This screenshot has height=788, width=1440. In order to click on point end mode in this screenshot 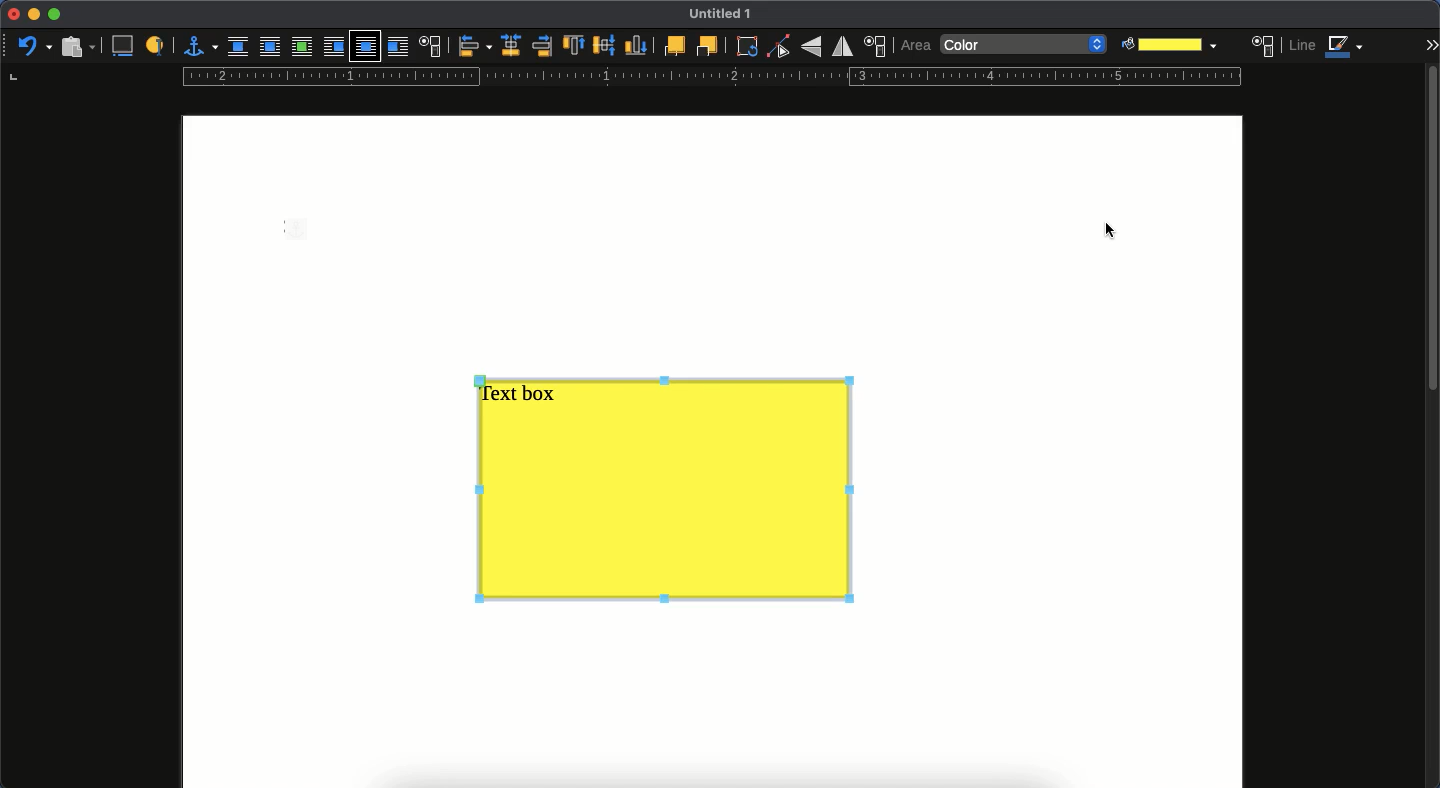, I will do `click(779, 47)`.